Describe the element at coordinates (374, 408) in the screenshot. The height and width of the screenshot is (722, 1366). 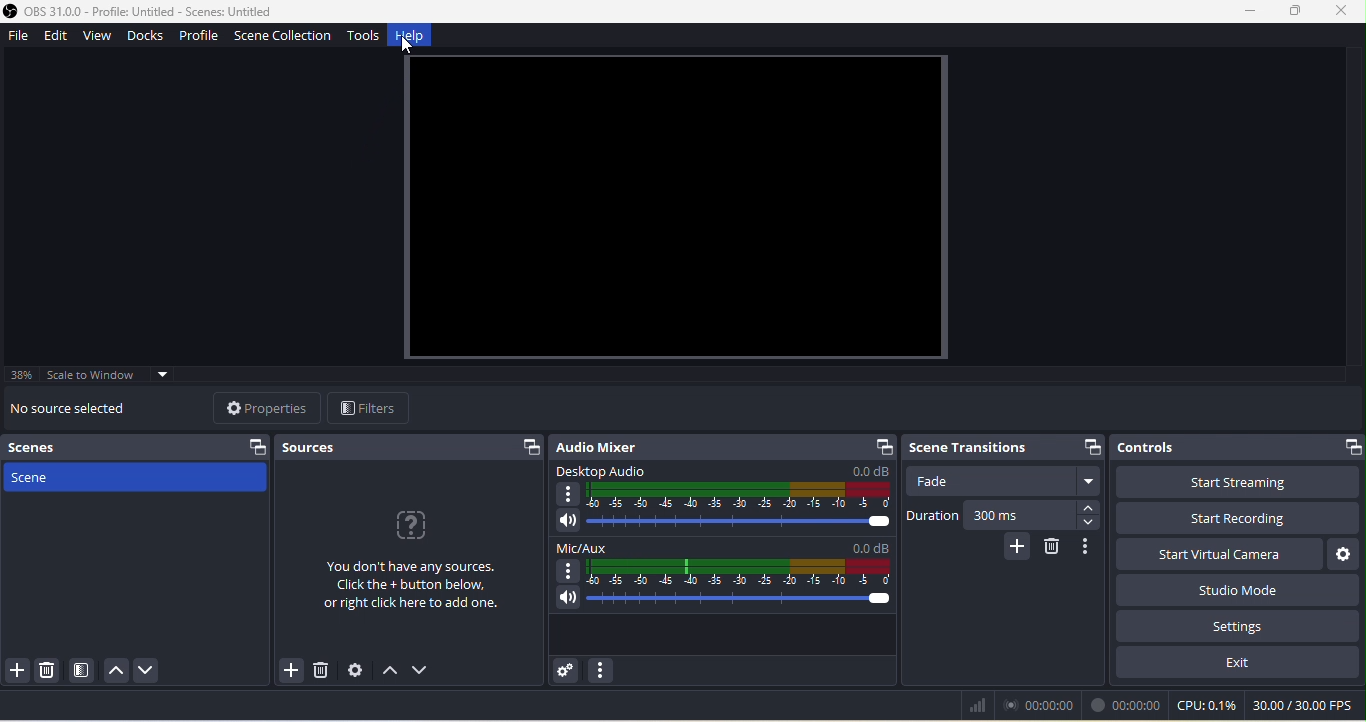
I see `filter` at that location.